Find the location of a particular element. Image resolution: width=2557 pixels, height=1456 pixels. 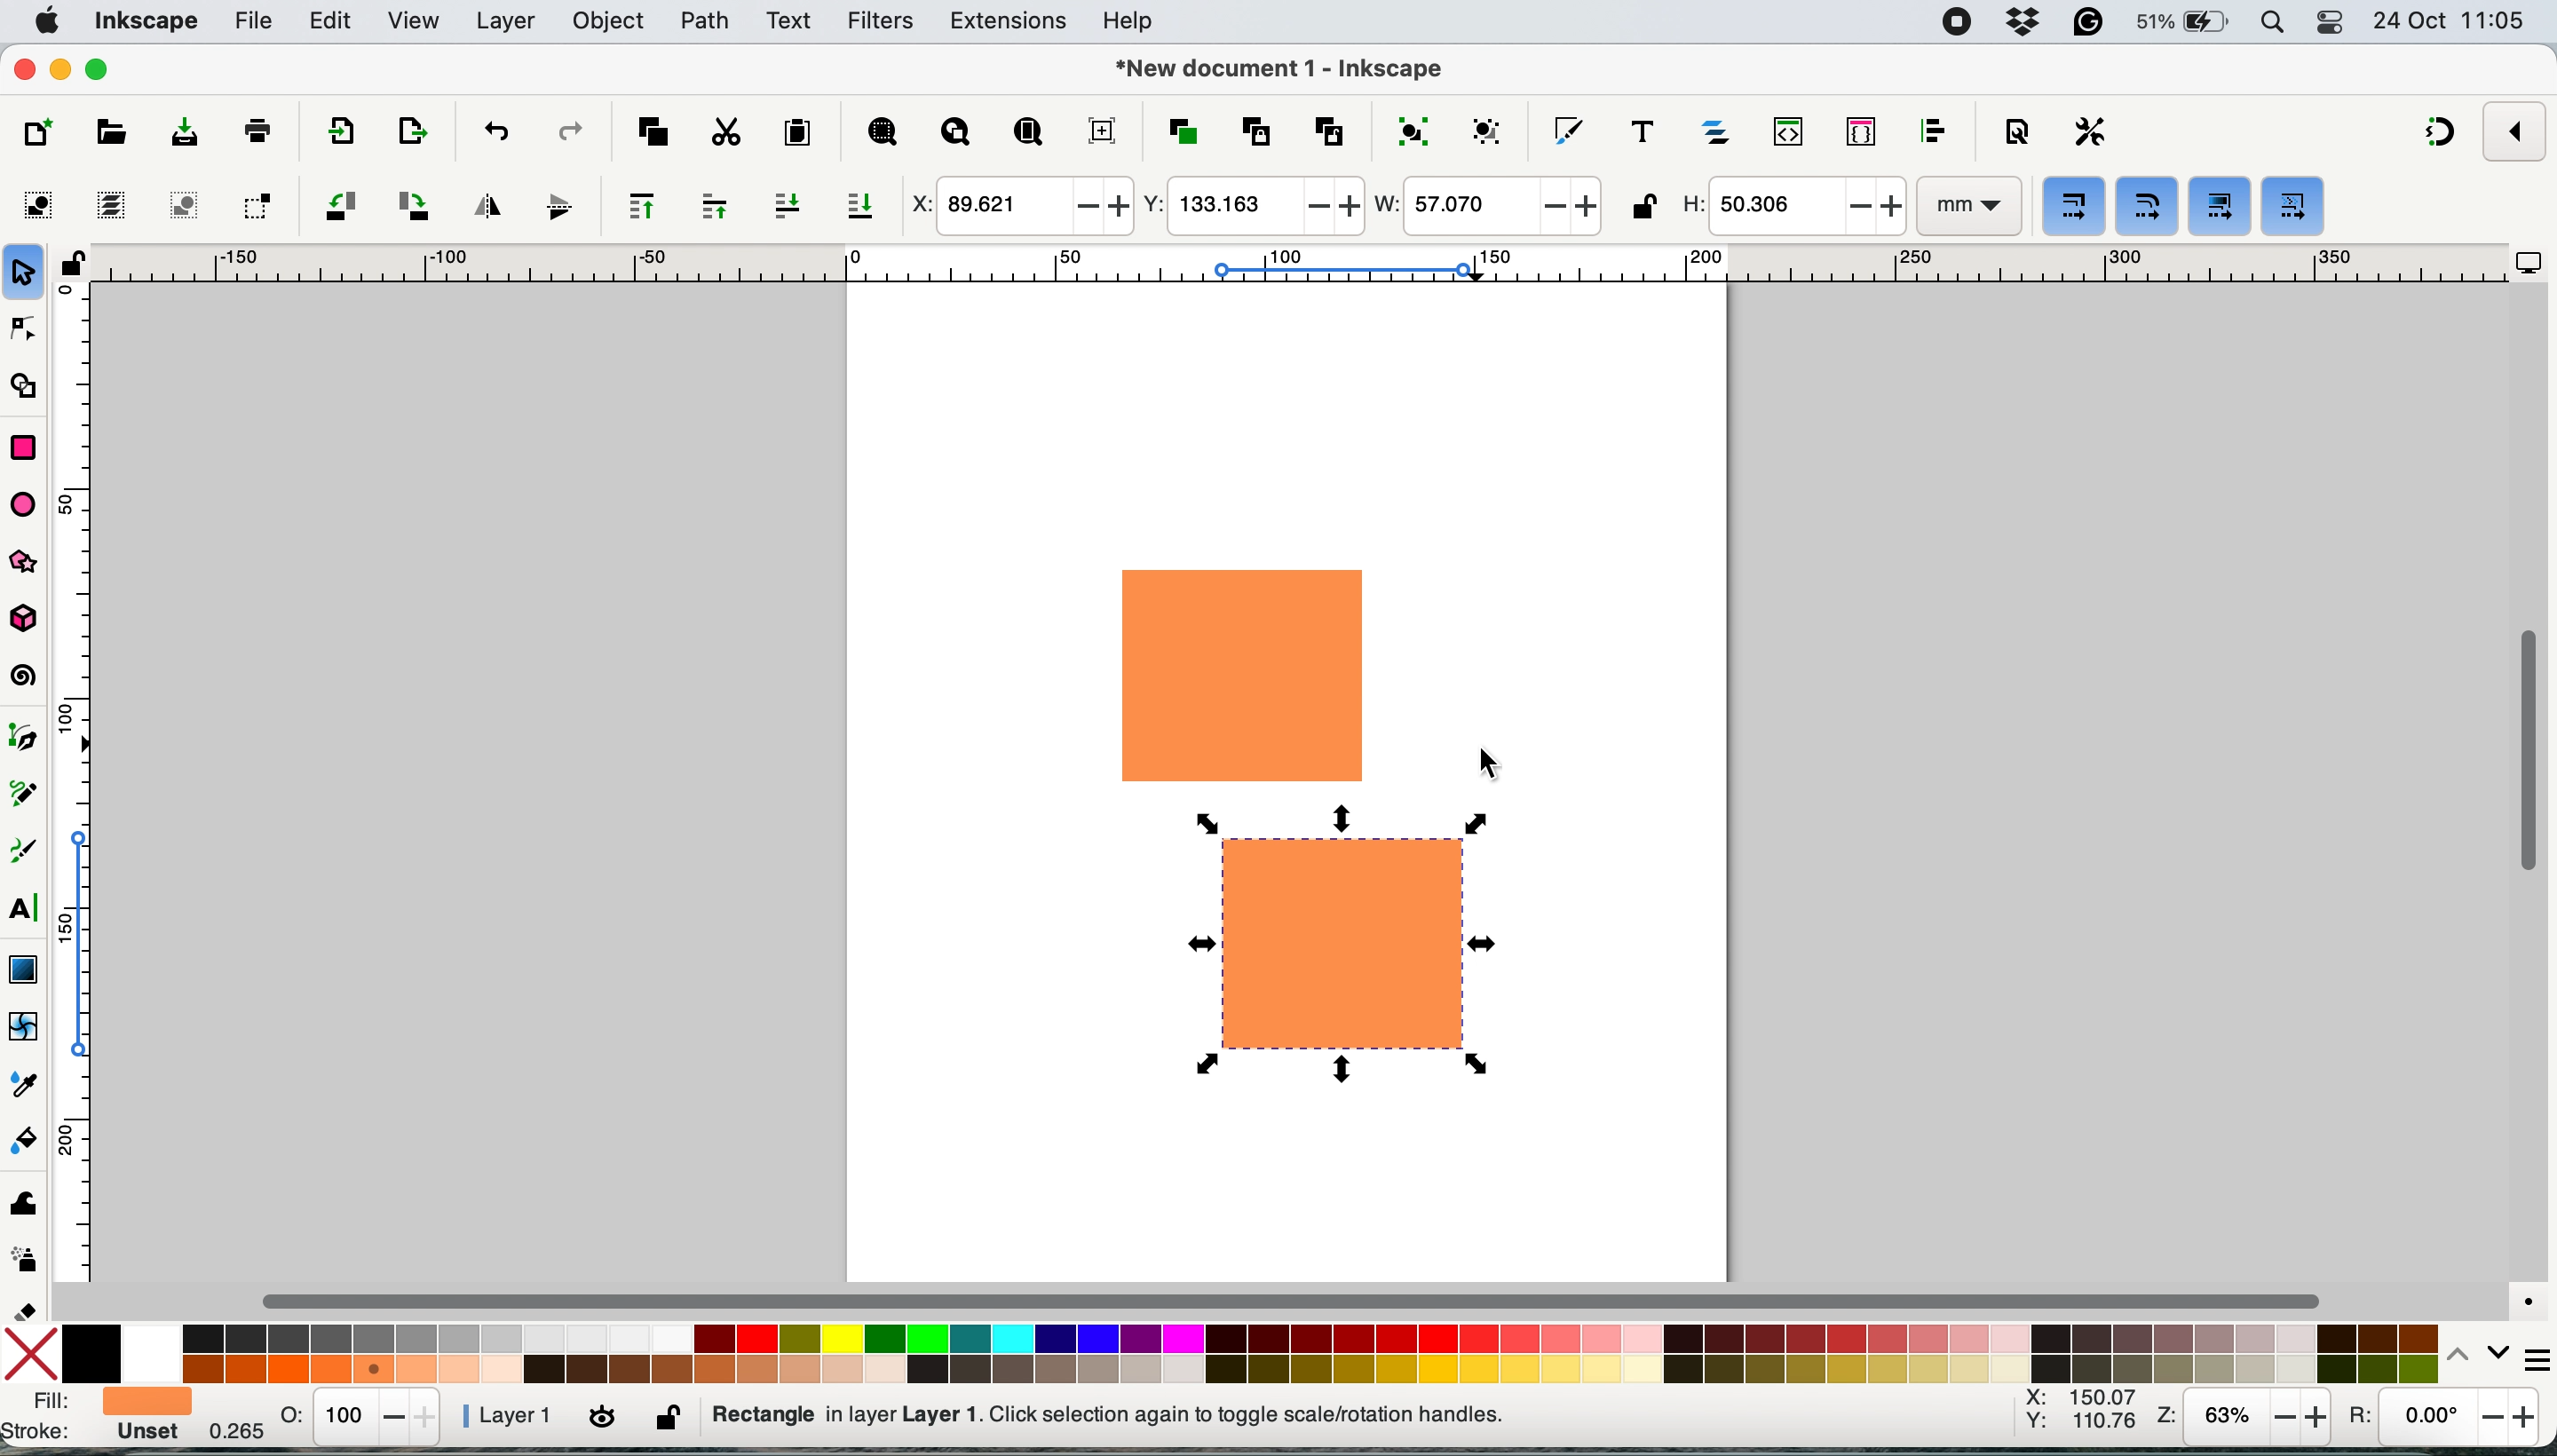

print is located at coordinates (258, 129).